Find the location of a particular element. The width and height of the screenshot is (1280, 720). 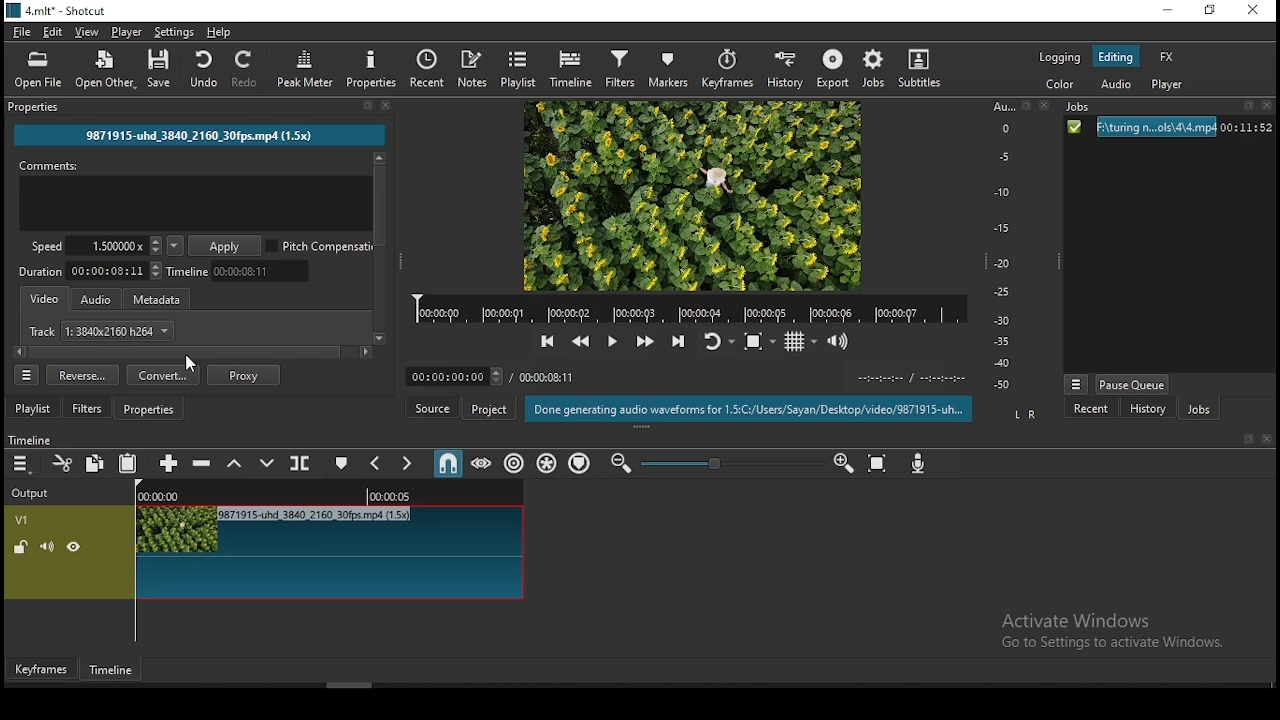

open file is located at coordinates (39, 70).